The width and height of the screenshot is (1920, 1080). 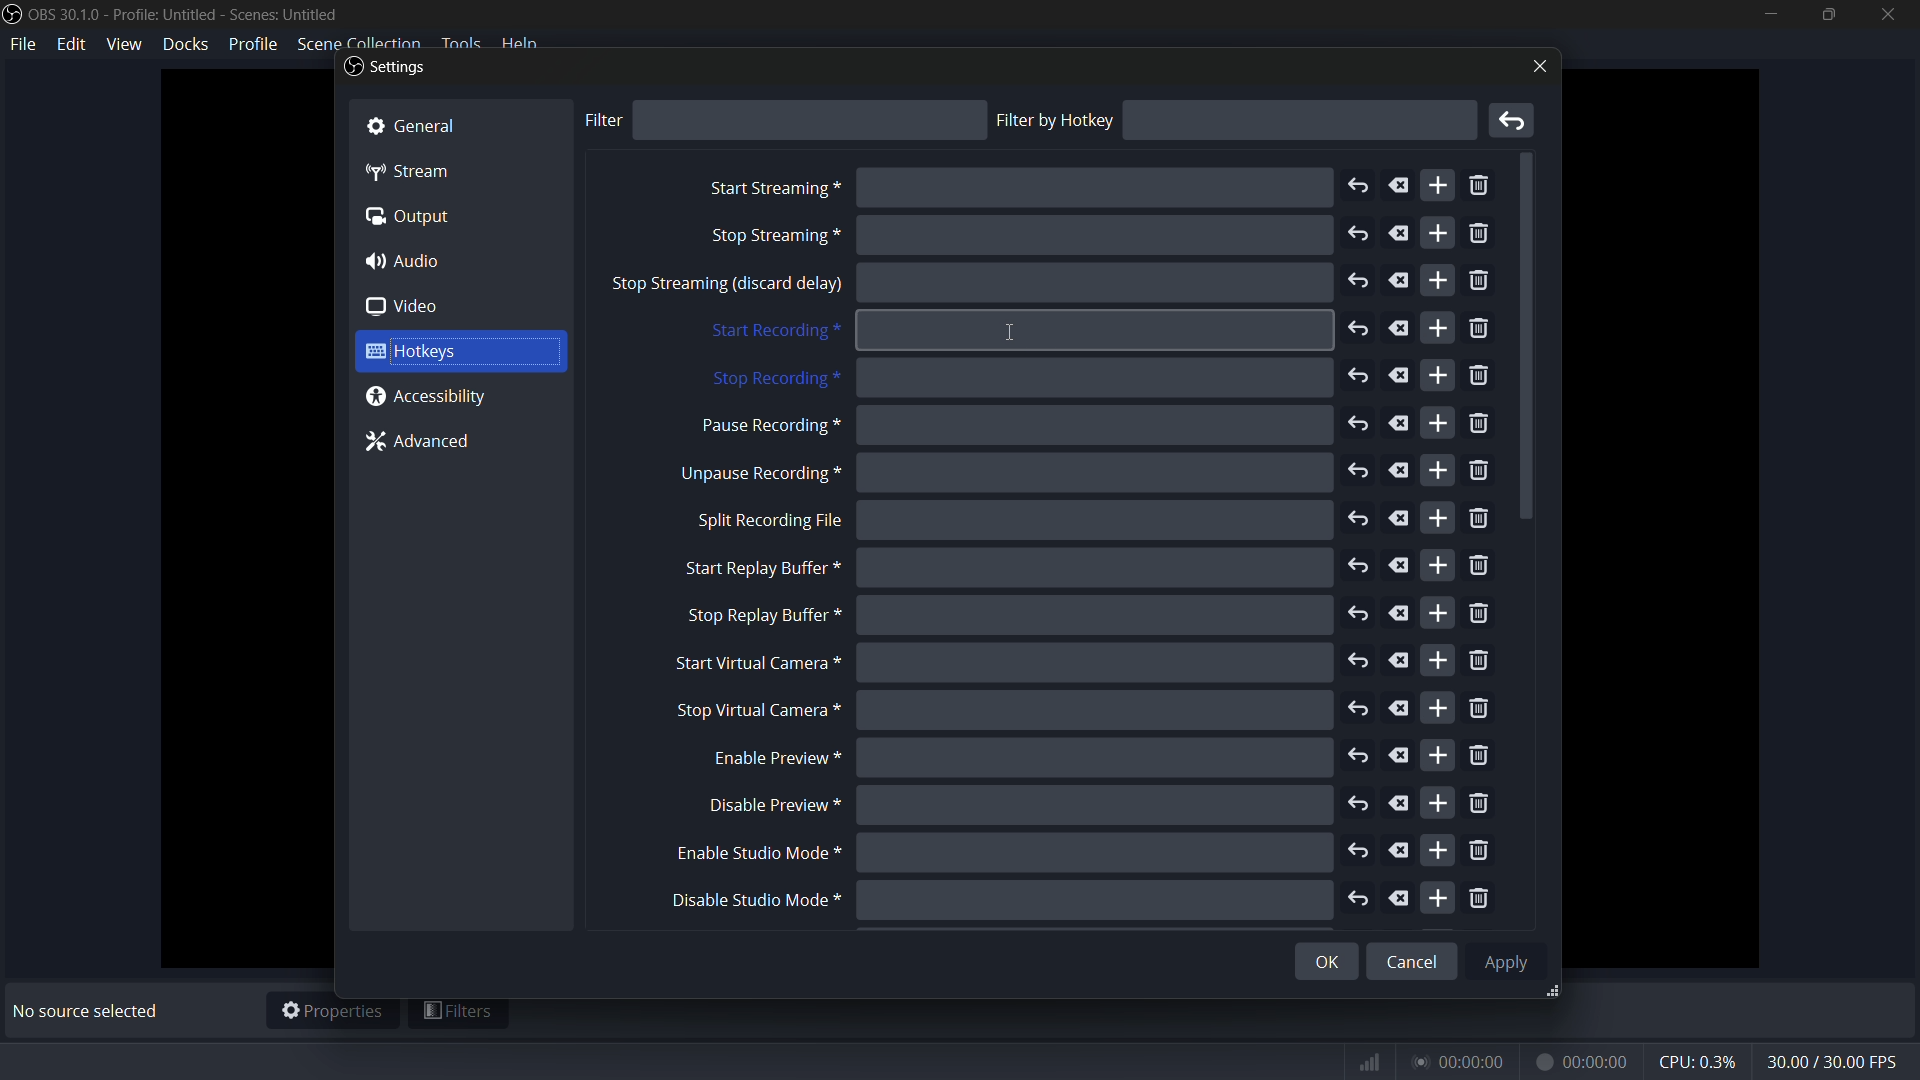 What do you see at coordinates (1515, 121) in the screenshot?
I see `remove` at bounding box center [1515, 121].